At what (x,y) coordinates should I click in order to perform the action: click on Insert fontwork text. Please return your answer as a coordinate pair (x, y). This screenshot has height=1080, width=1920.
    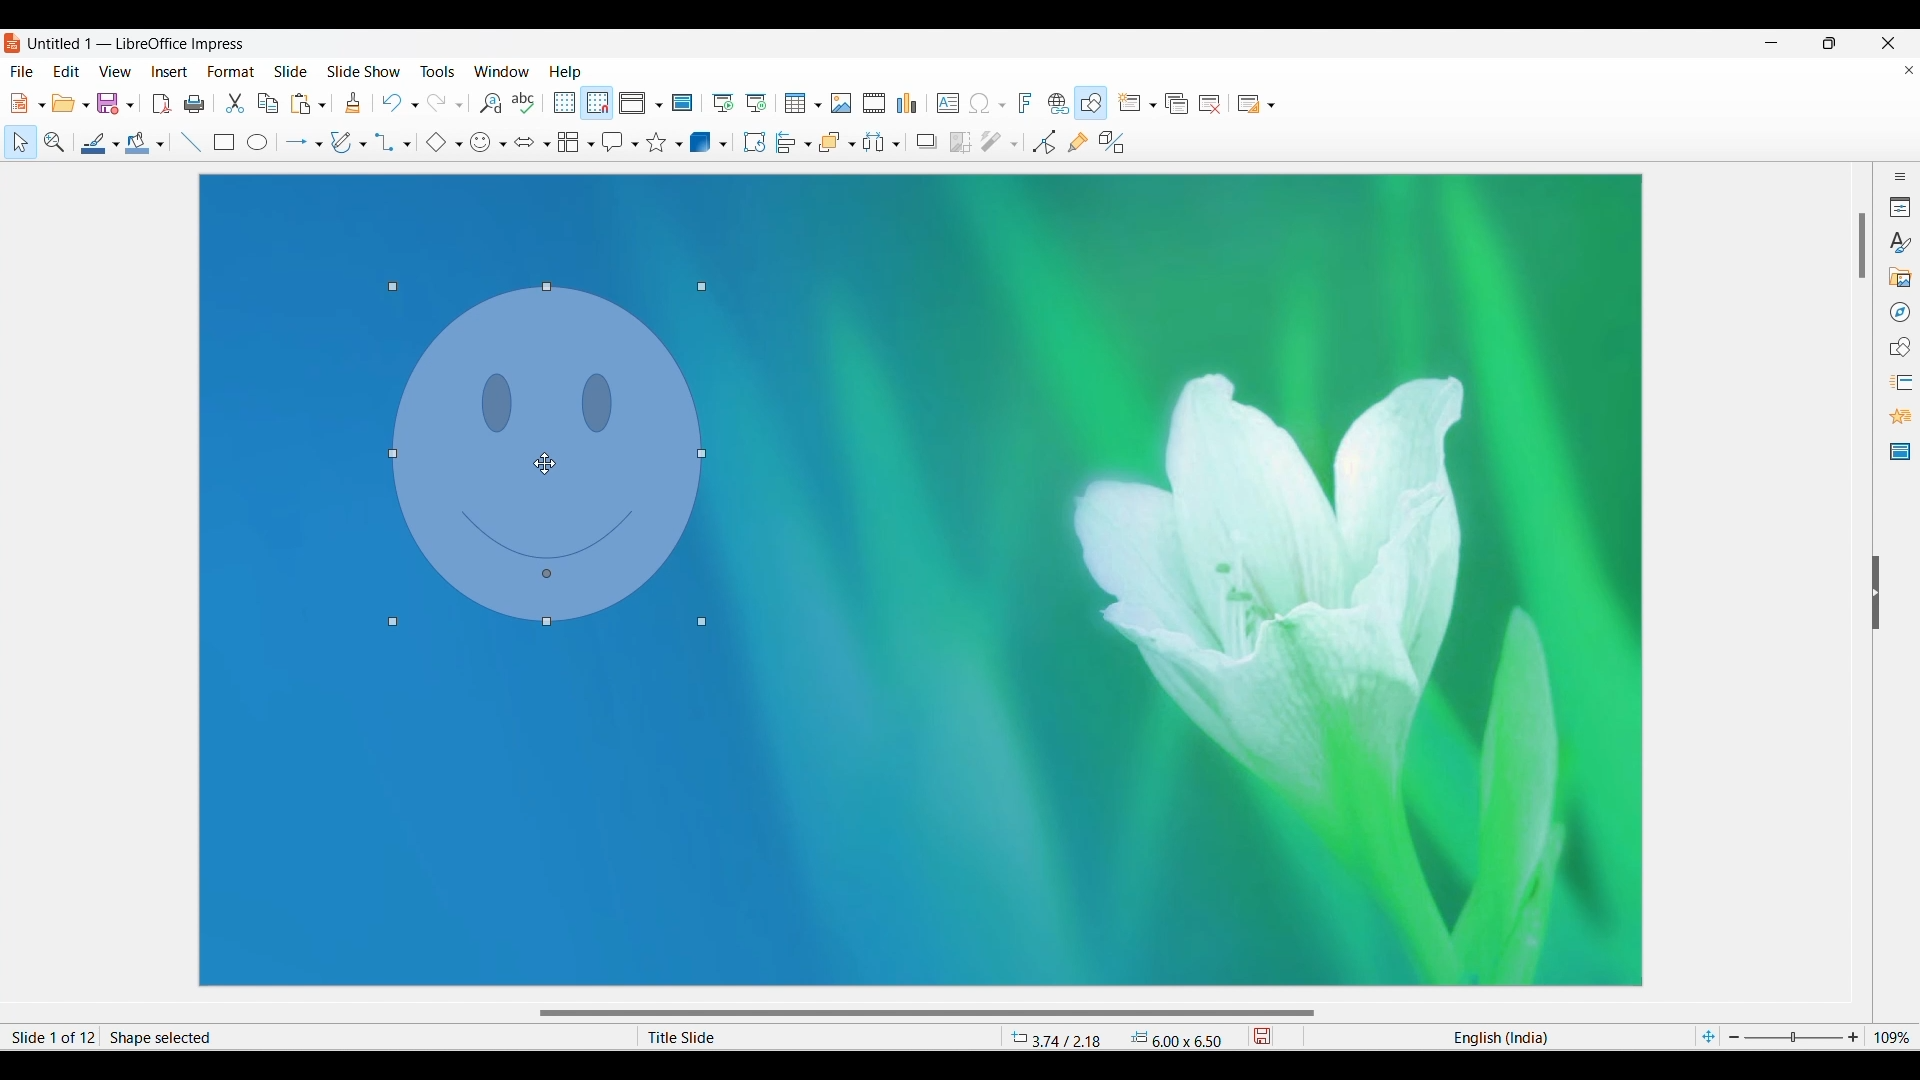
    Looking at the image, I should click on (1026, 102).